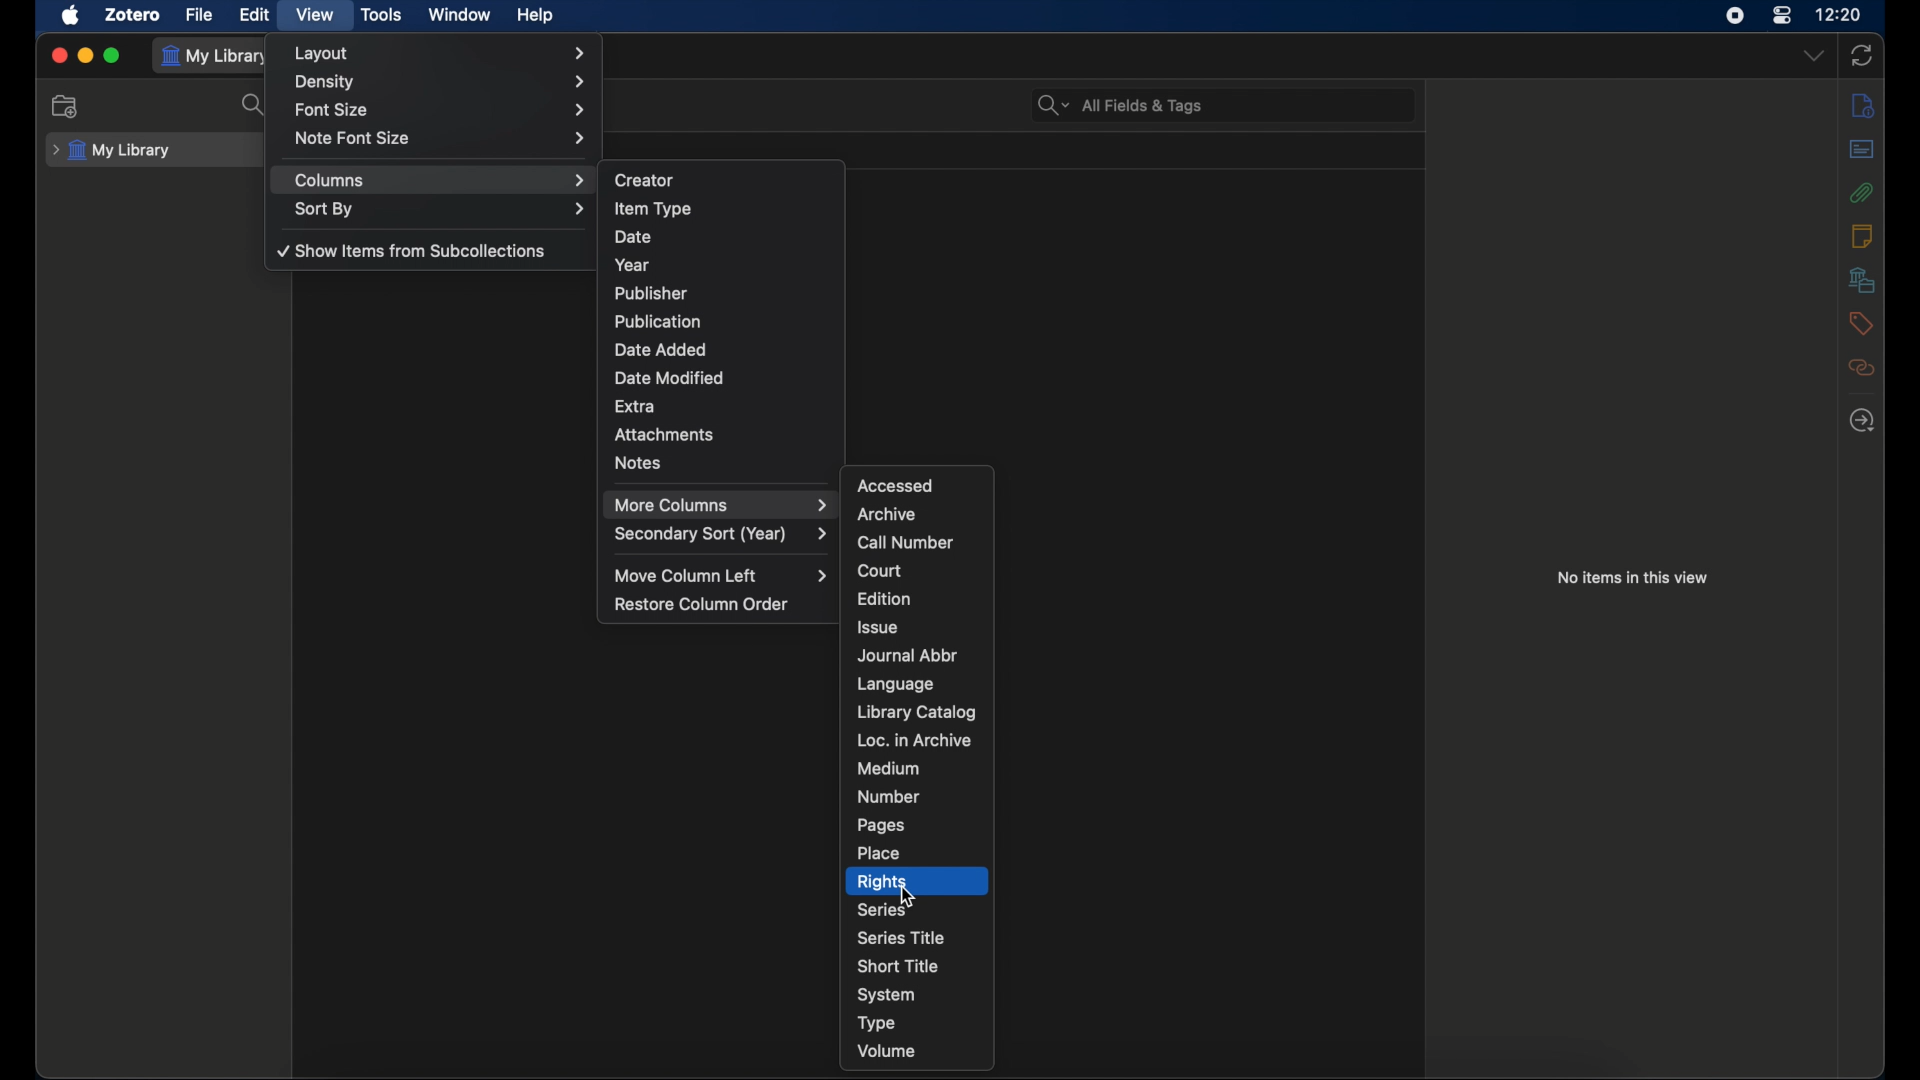 Image resolution: width=1920 pixels, height=1080 pixels. Describe the element at coordinates (660, 350) in the screenshot. I see `date added` at that location.